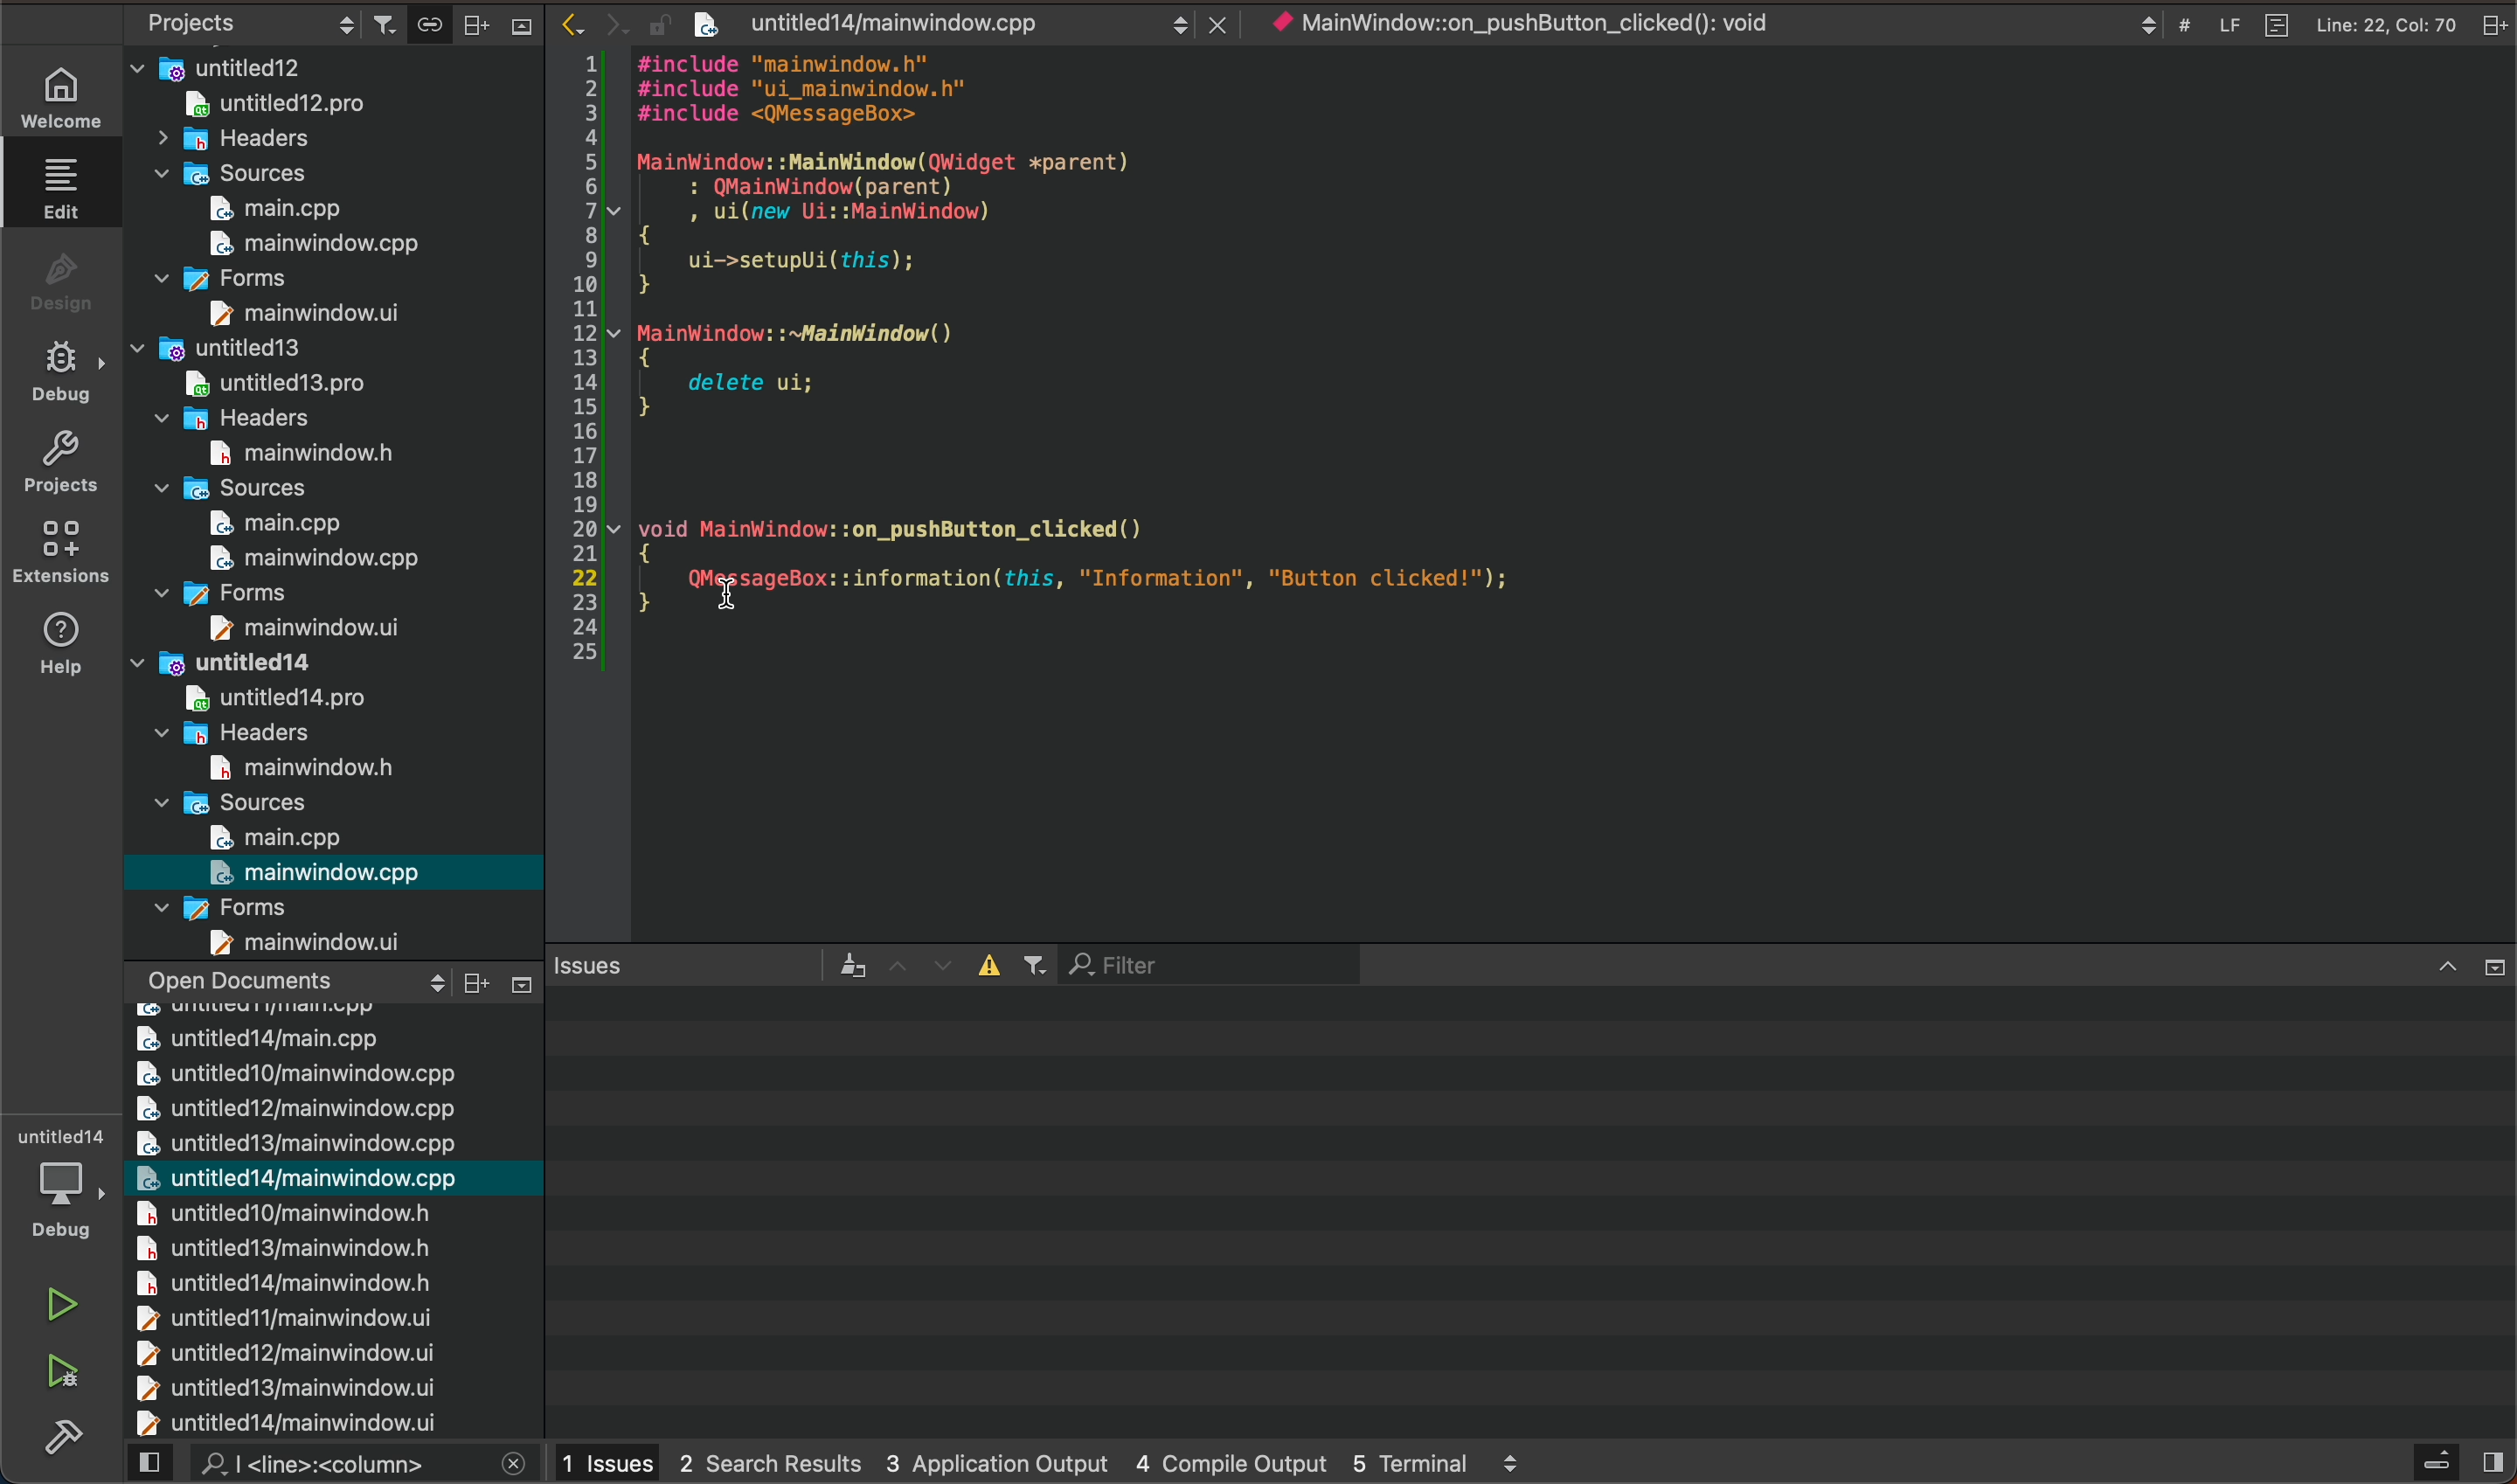  What do you see at coordinates (1044, 1463) in the screenshot?
I see `logs` at bounding box center [1044, 1463].